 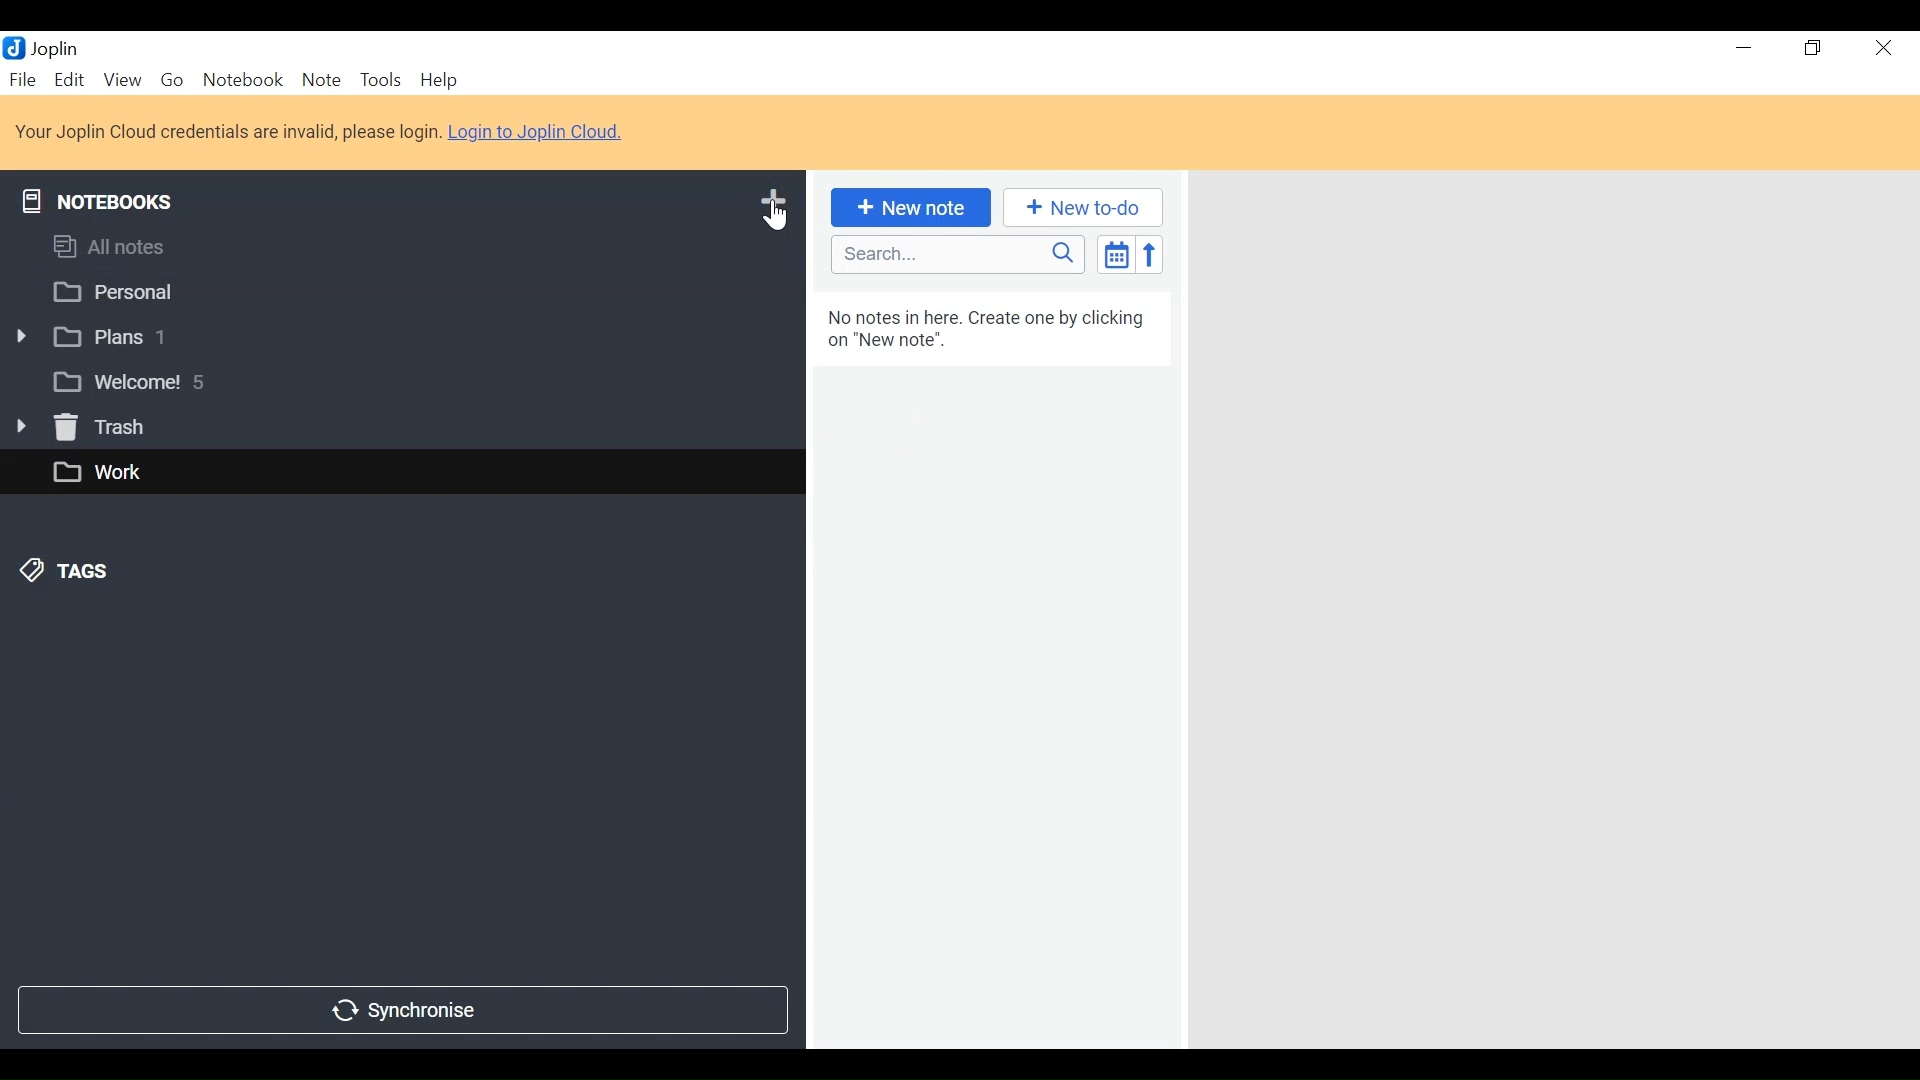 I want to click on plans 1 , so click(x=394, y=334).